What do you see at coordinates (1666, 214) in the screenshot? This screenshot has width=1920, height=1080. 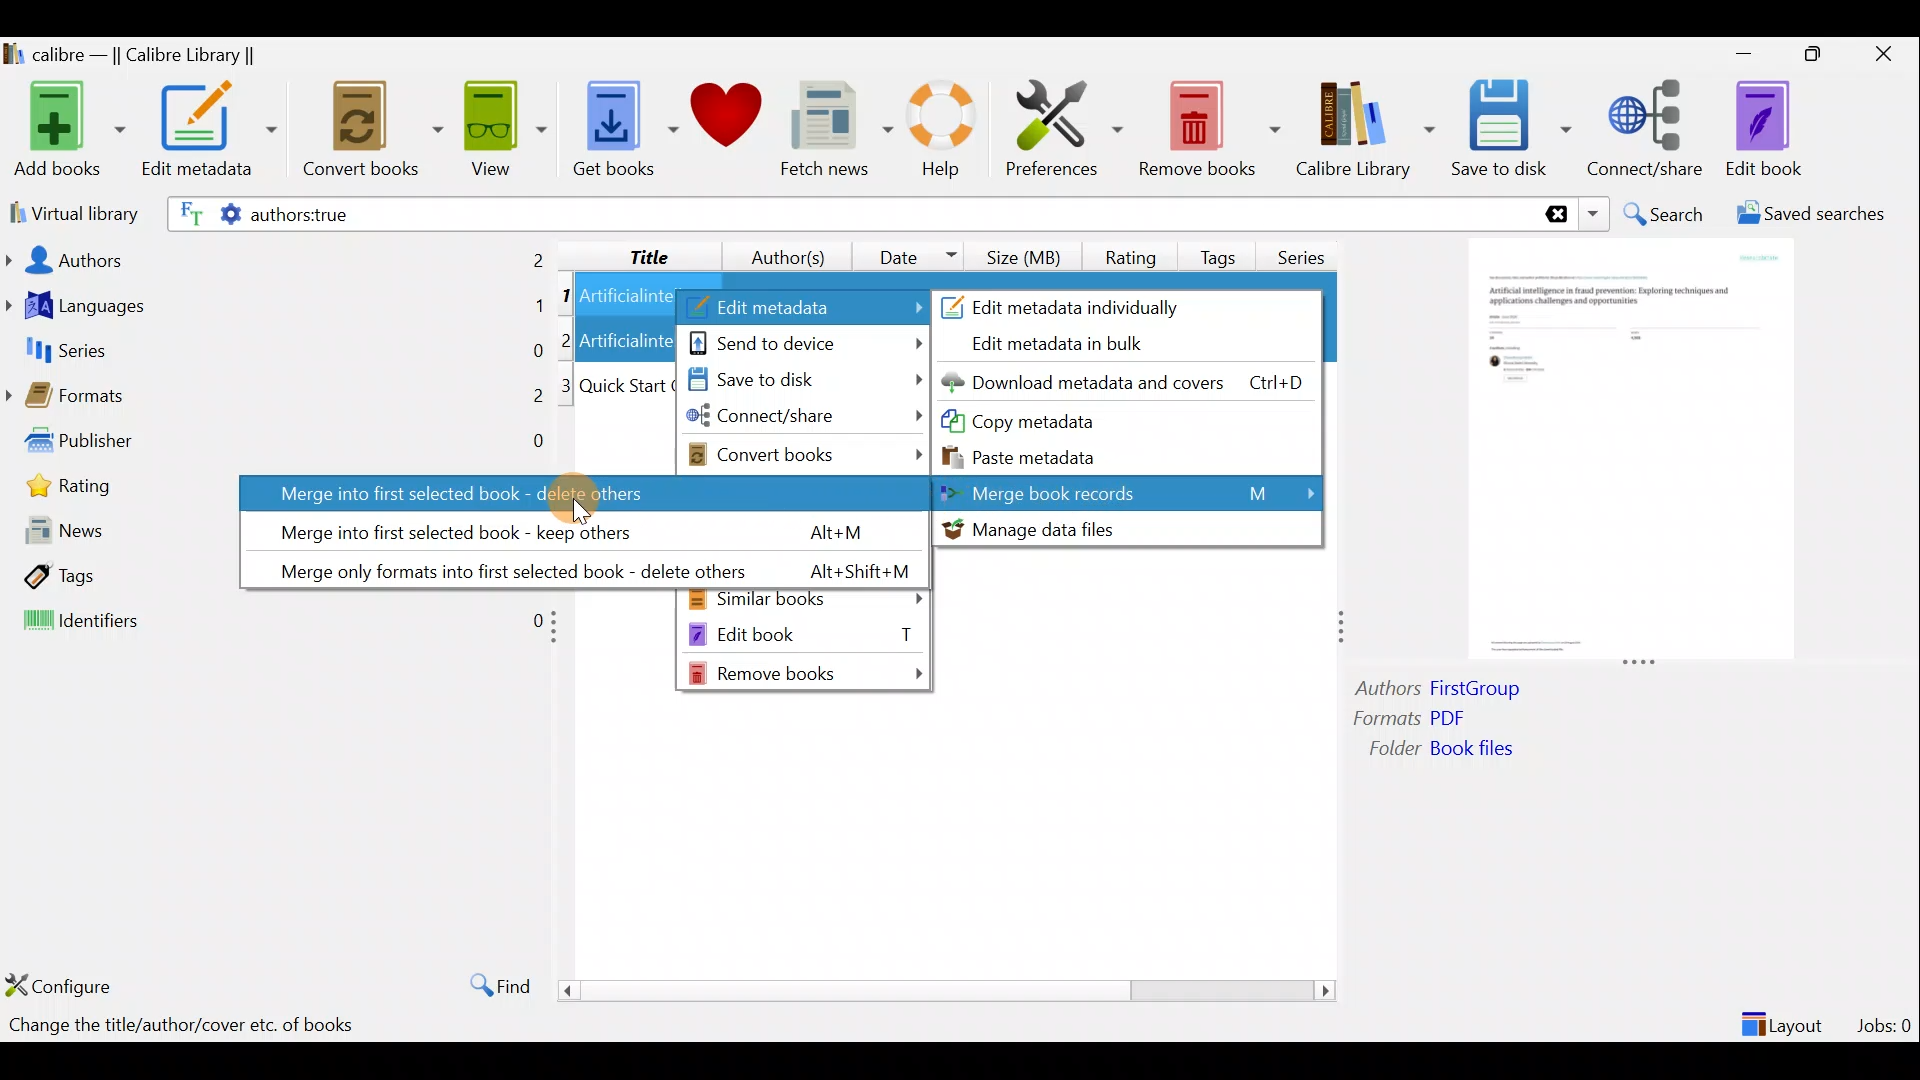 I see `Search` at bounding box center [1666, 214].